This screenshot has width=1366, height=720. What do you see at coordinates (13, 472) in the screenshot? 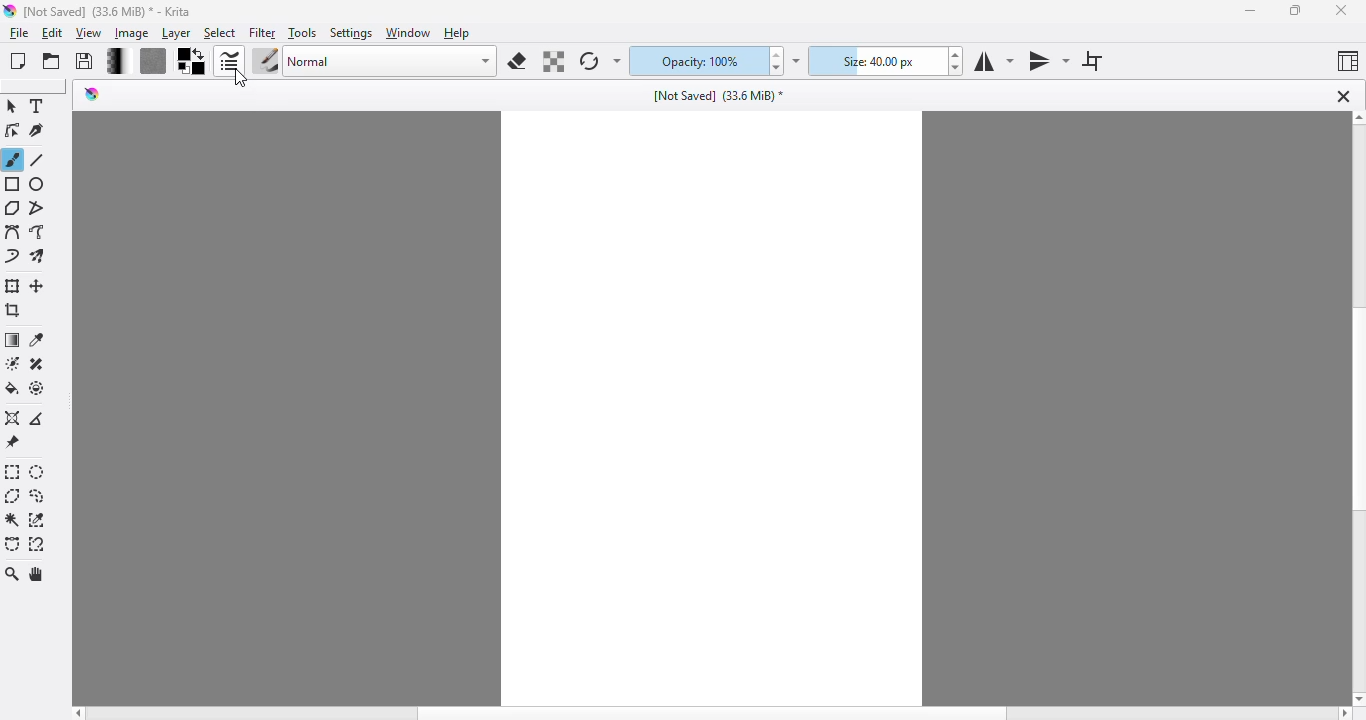
I see `rectangular selection tool` at bounding box center [13, 472].